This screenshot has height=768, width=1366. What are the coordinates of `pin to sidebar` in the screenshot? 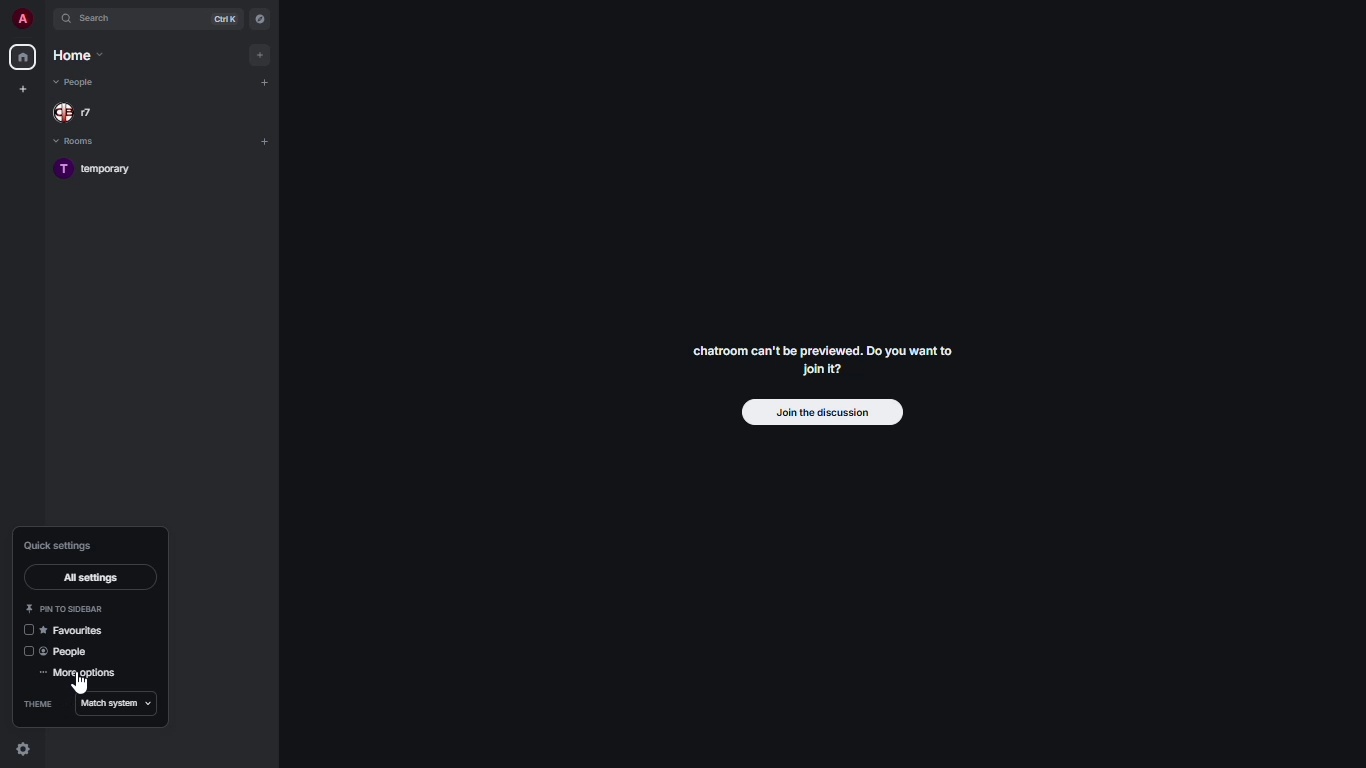 It's located at (65, 608).